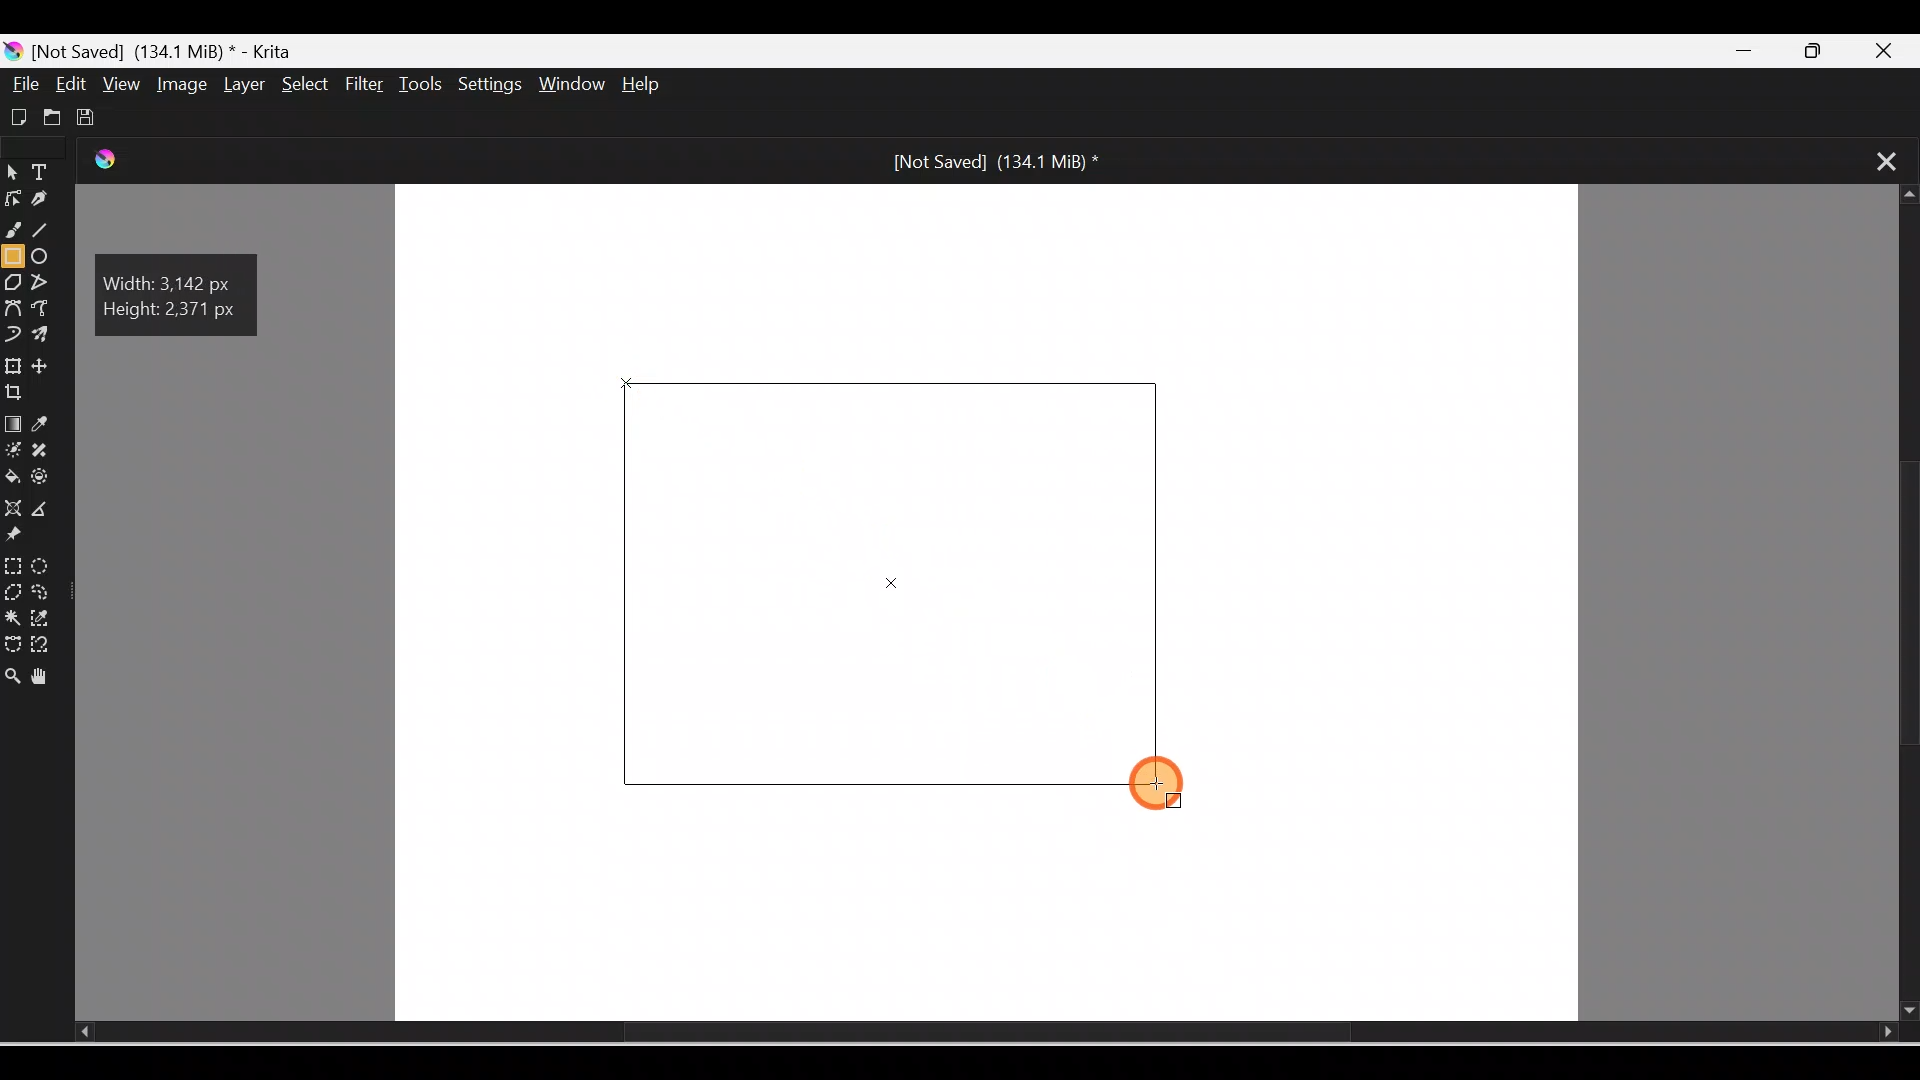  I want to click on Window, so click(575, 86).